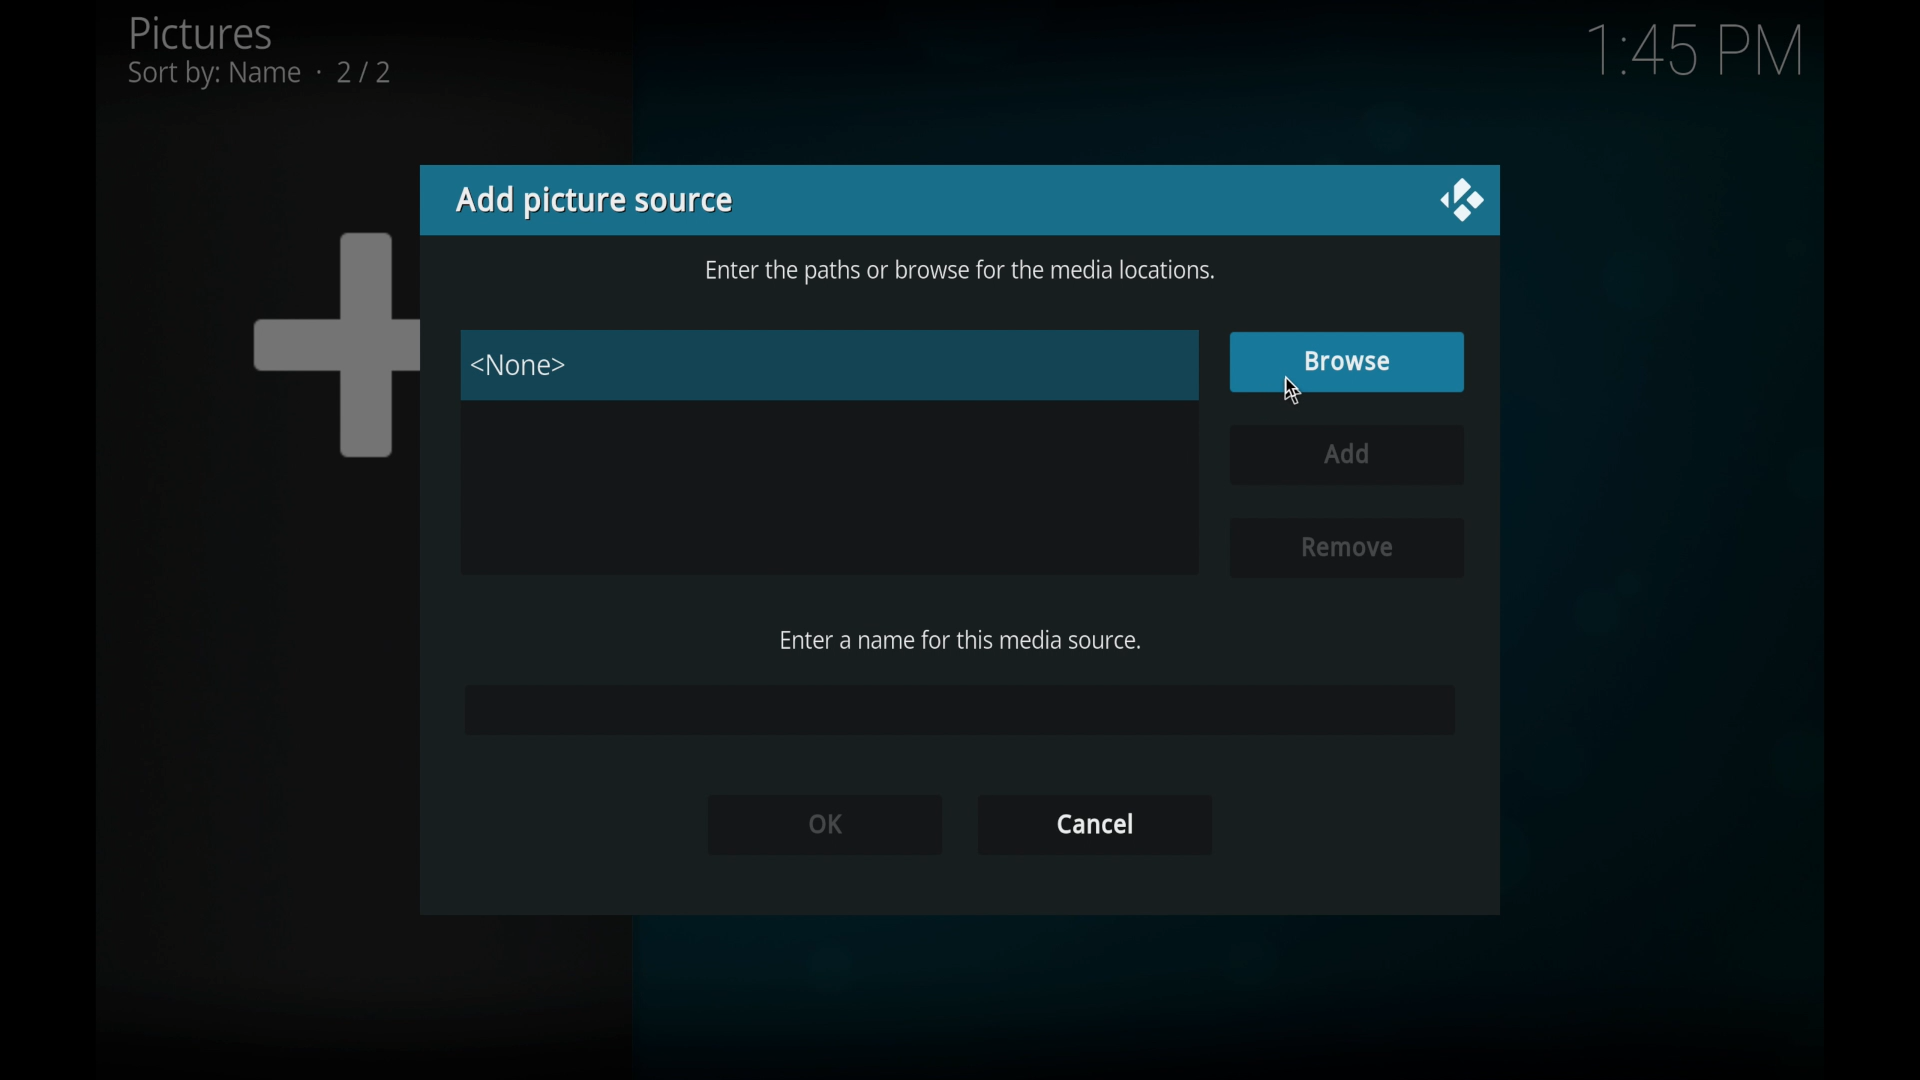 This screenshot has width=1920, height=1080. Describe the element at coordinates (520, 366) in the screenshot. I see `none` at that location.